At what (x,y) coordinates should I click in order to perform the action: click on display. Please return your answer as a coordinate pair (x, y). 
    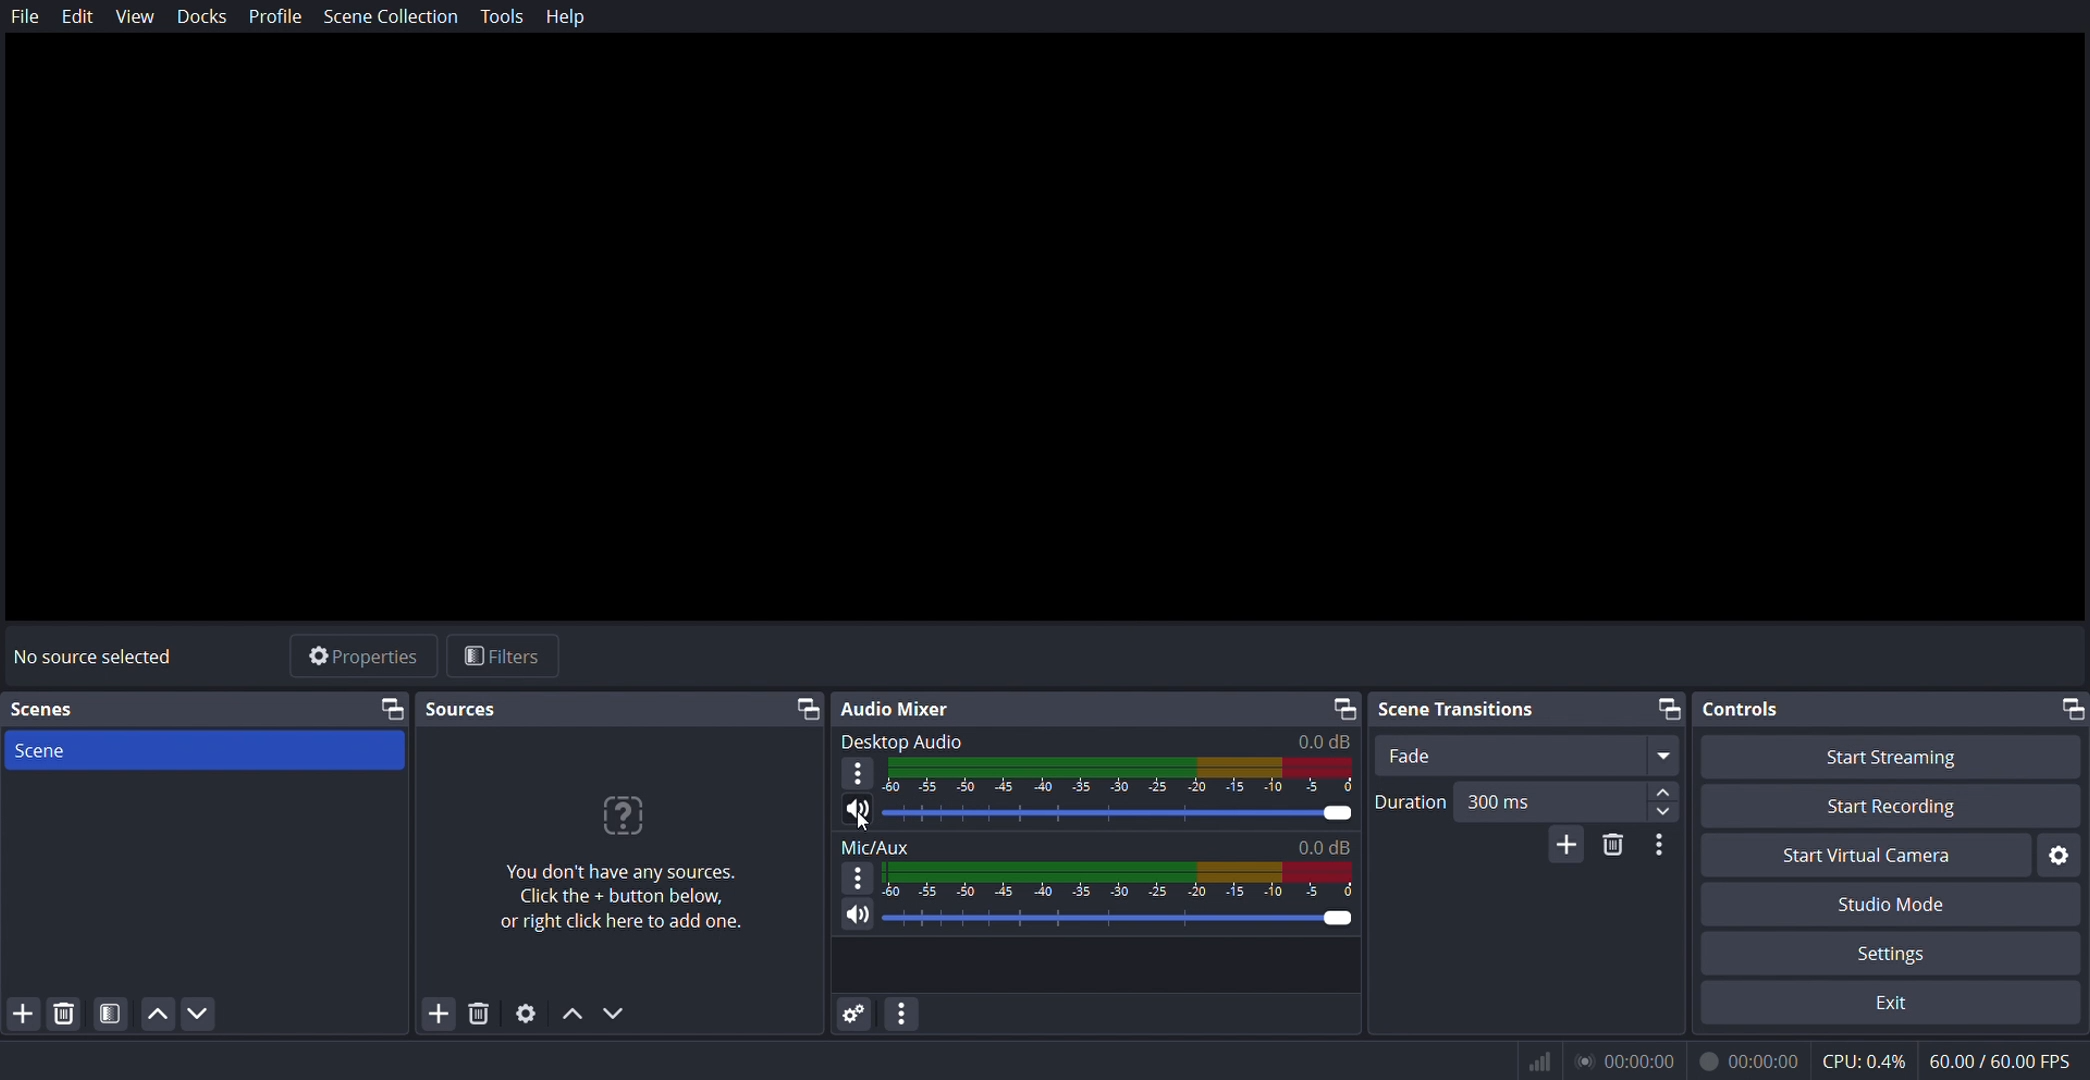
    Looking at the image, I should click on (1119, 883).